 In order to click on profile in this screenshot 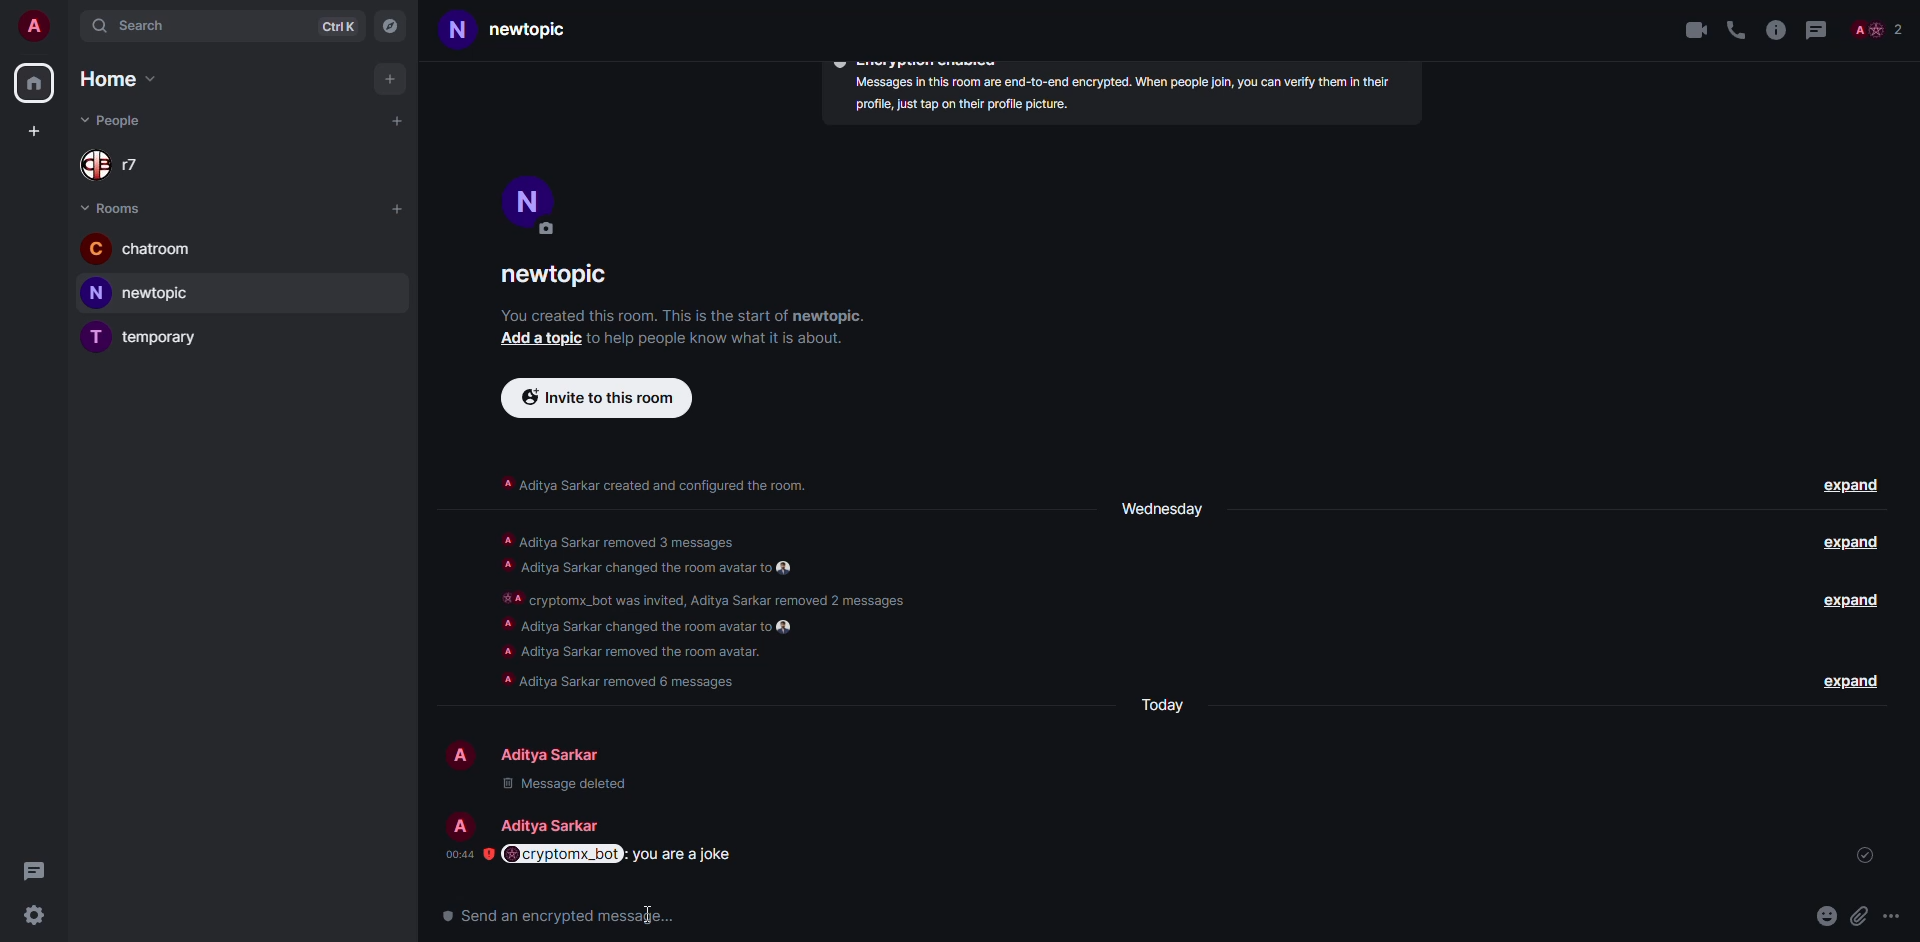, I will do `click(531, 209)`.